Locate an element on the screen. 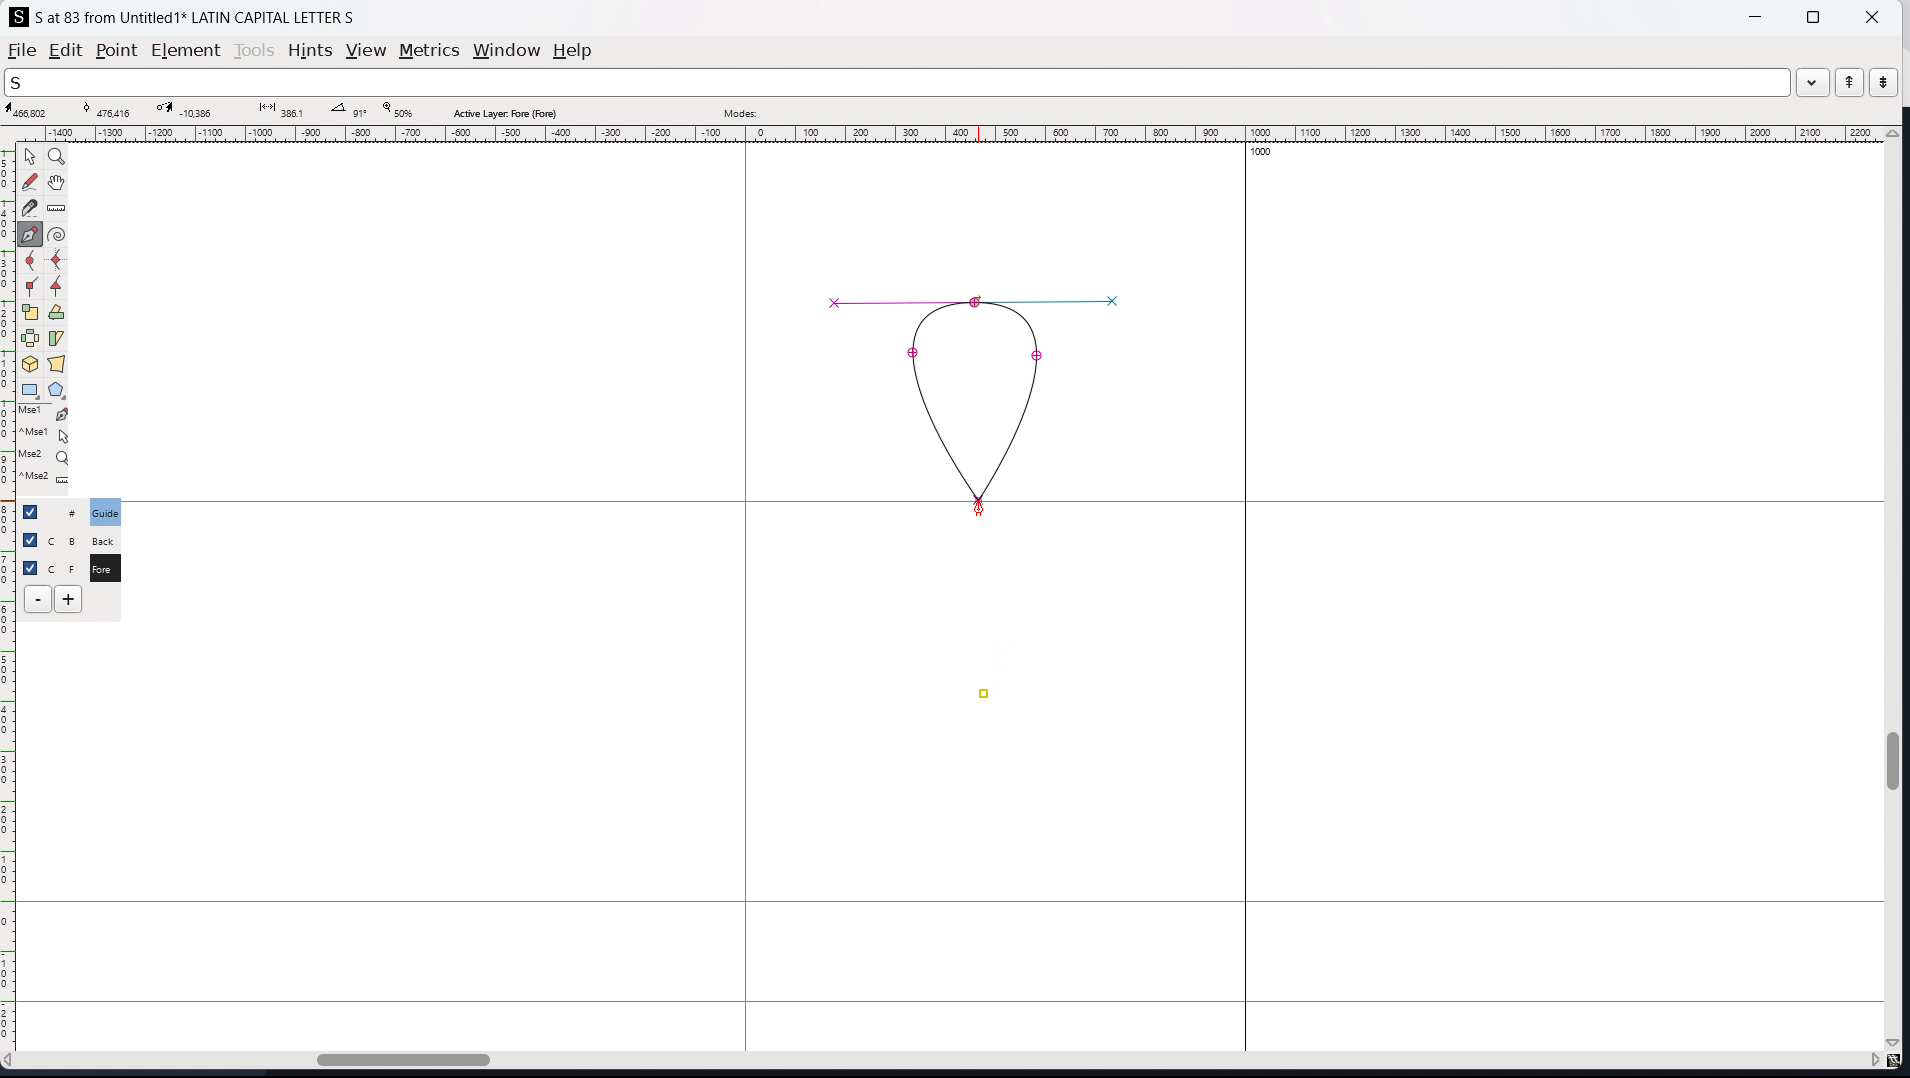  next word in the wordlist is located at coordinates (1883, 81).